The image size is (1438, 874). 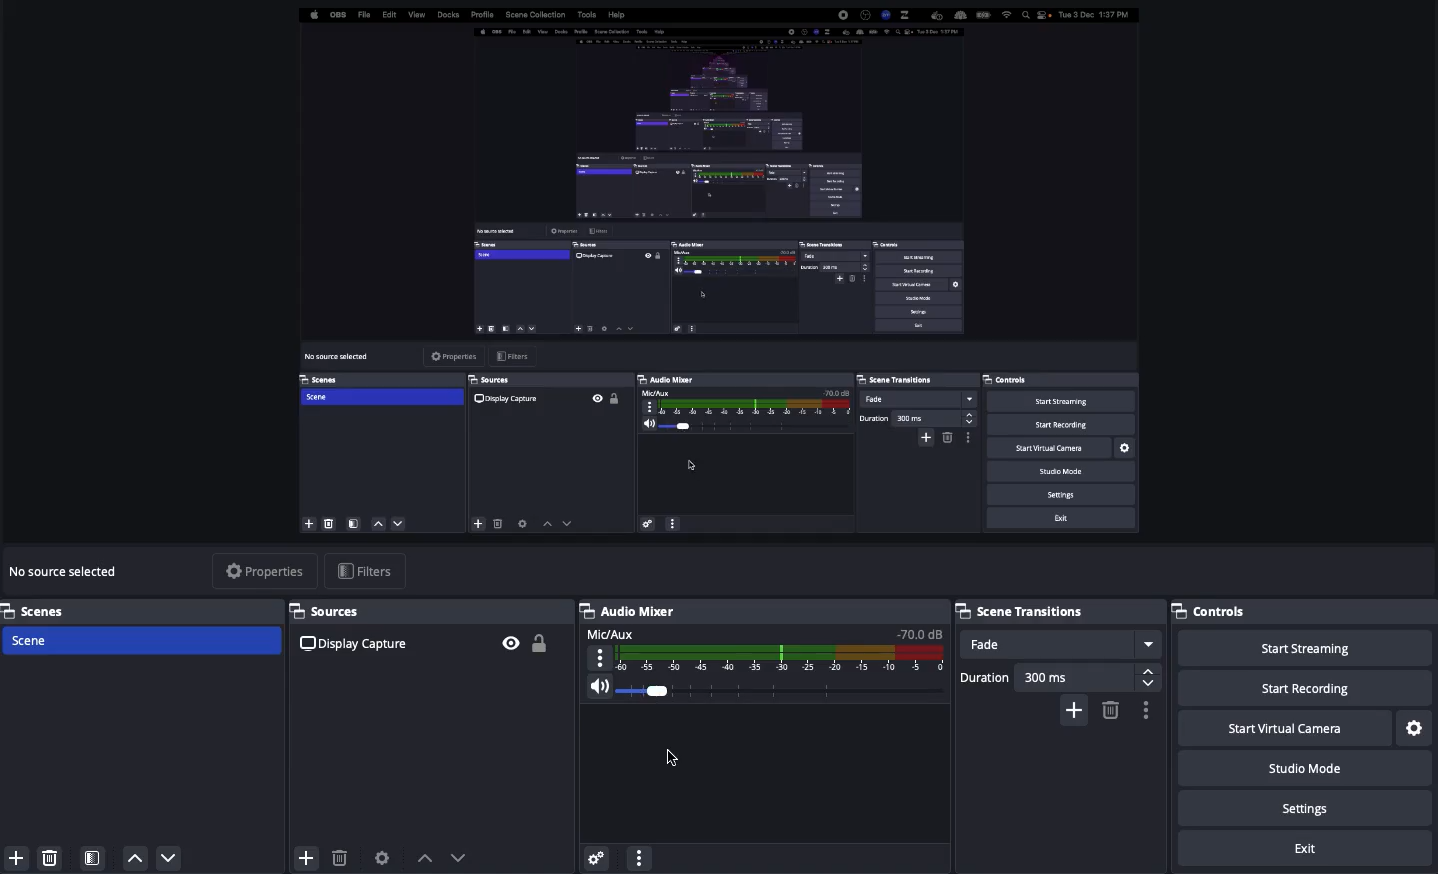 I want to click on More, so click(x=638, y=856).